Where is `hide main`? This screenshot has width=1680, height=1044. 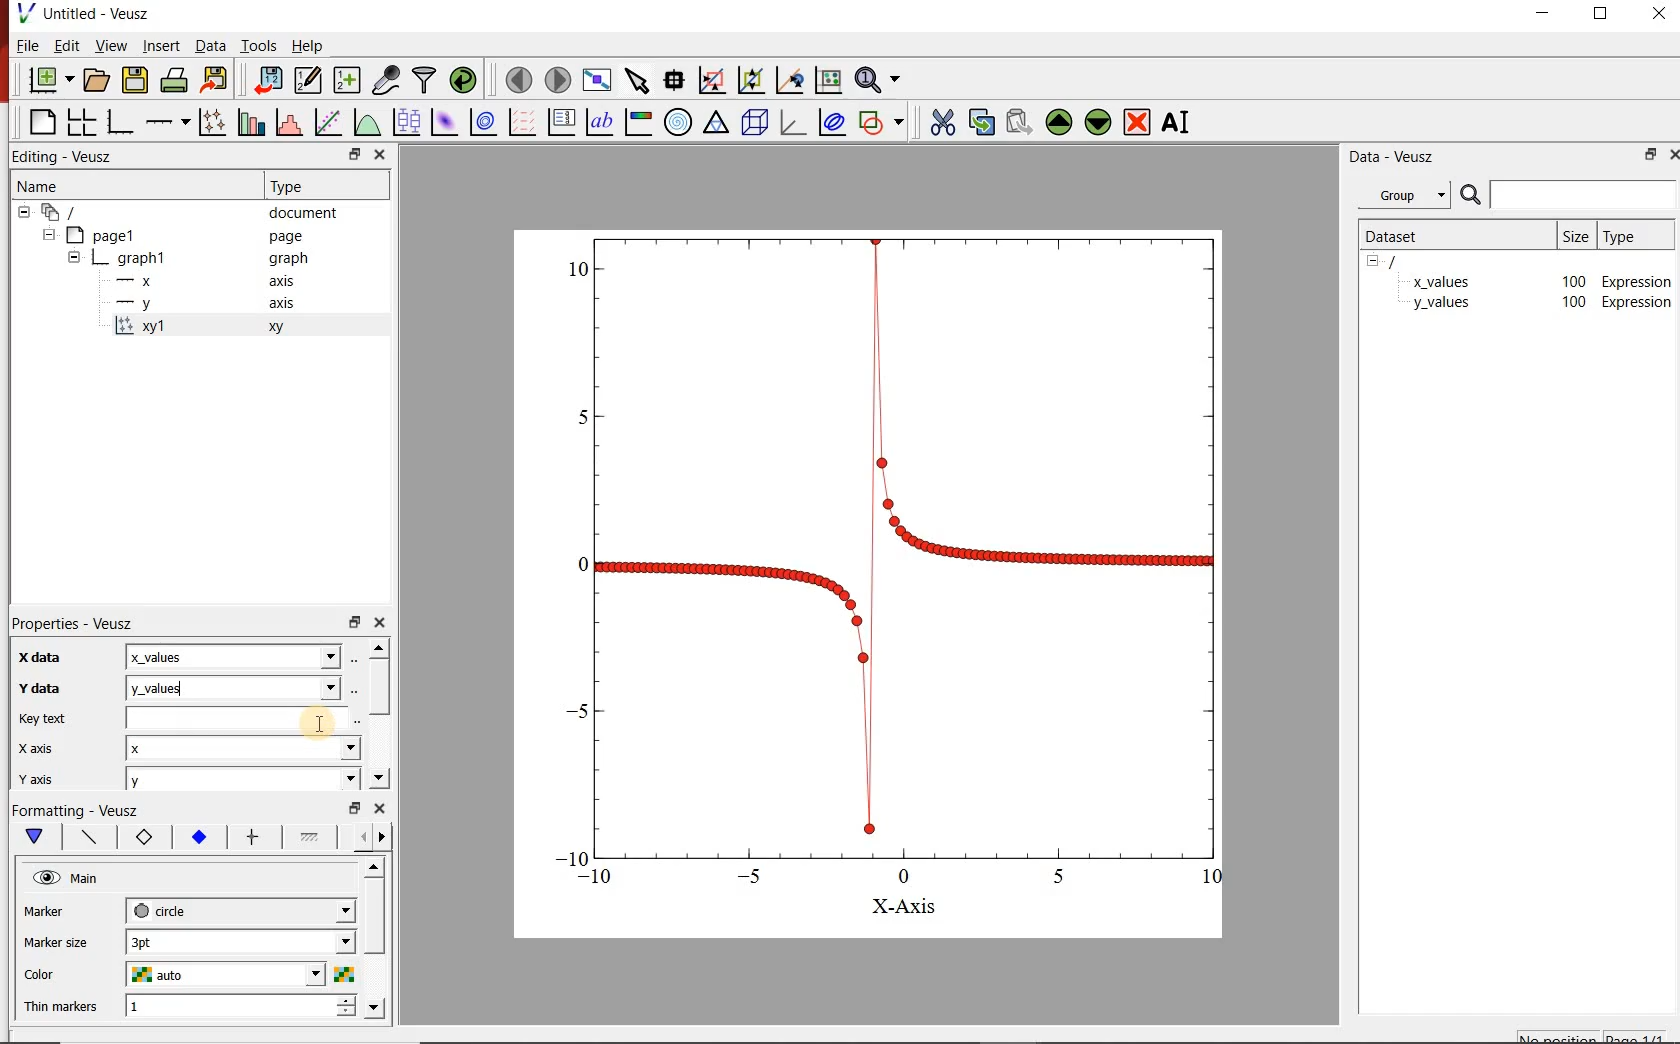 hide main is located at coordinates (68, 878).